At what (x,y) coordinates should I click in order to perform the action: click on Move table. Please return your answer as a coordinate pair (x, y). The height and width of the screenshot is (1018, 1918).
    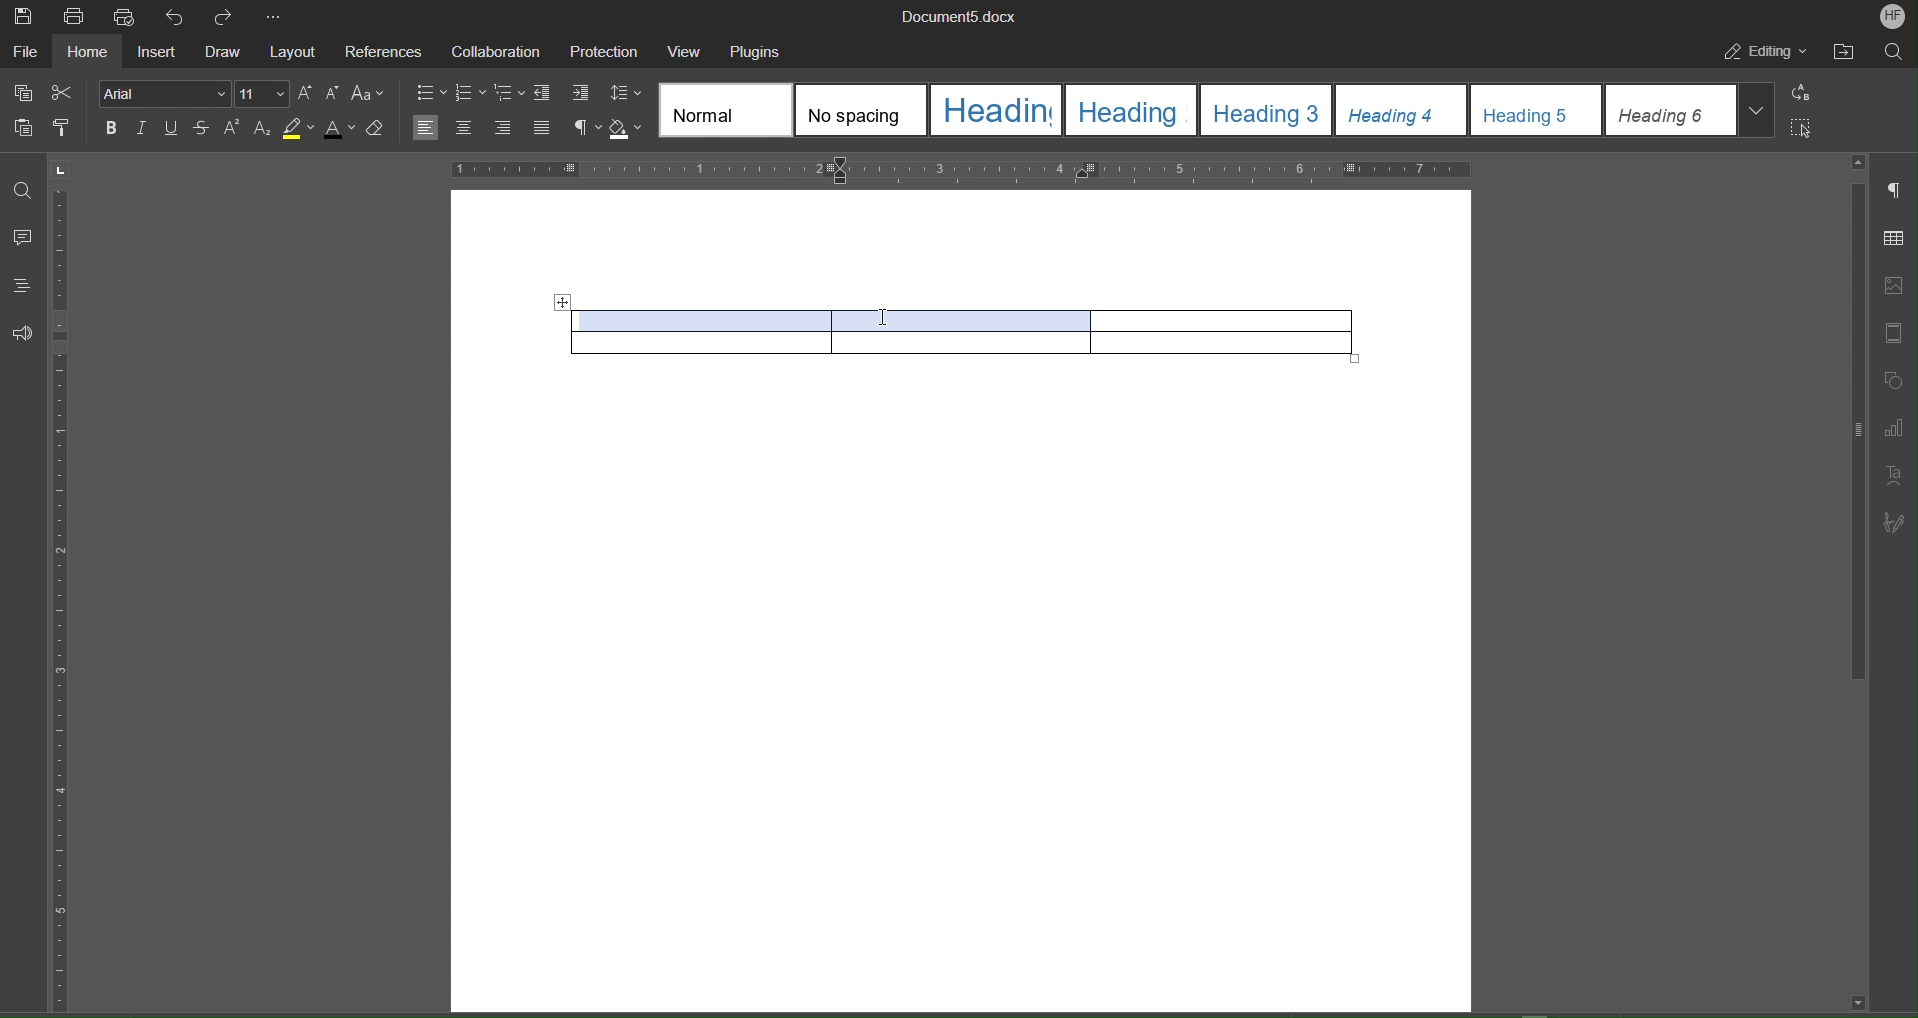
    Looking at the image, I should click on (561, 303).